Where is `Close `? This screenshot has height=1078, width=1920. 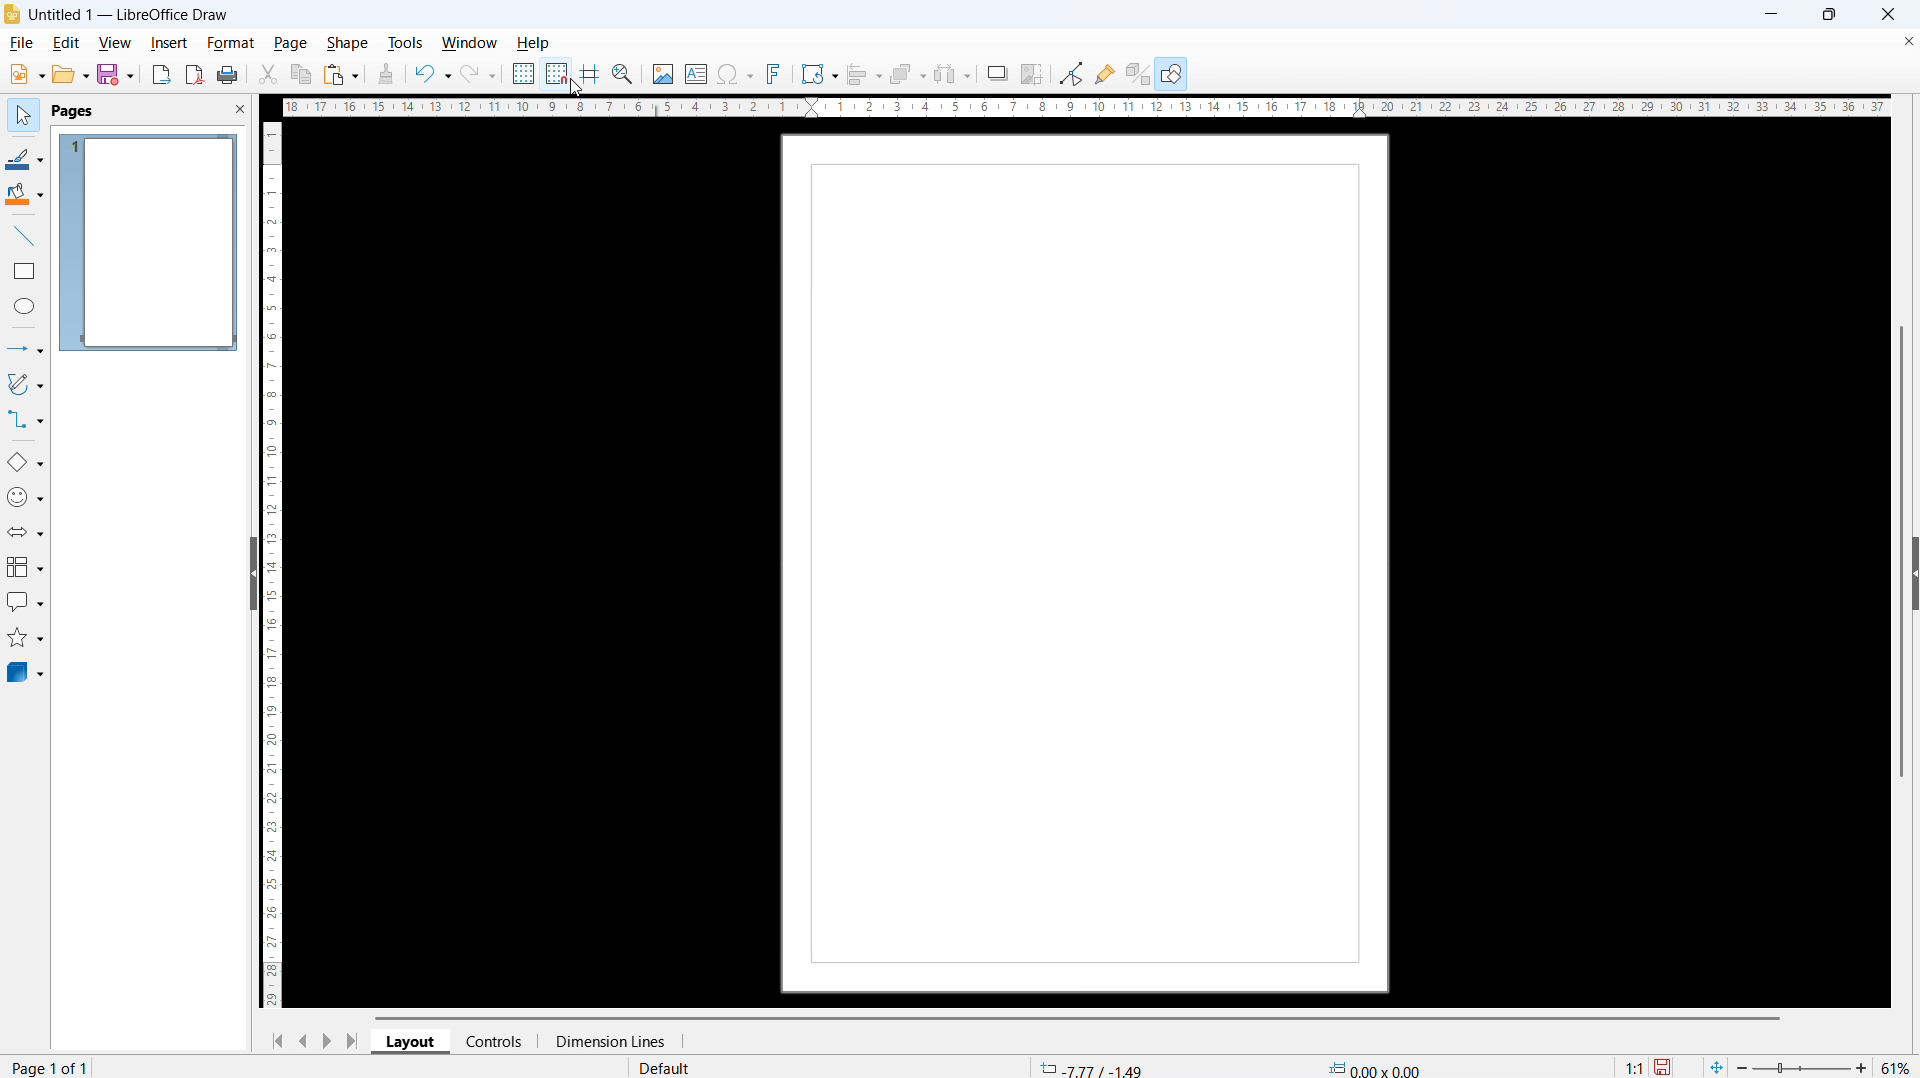 Close  is located at coordinates (1886, 14).